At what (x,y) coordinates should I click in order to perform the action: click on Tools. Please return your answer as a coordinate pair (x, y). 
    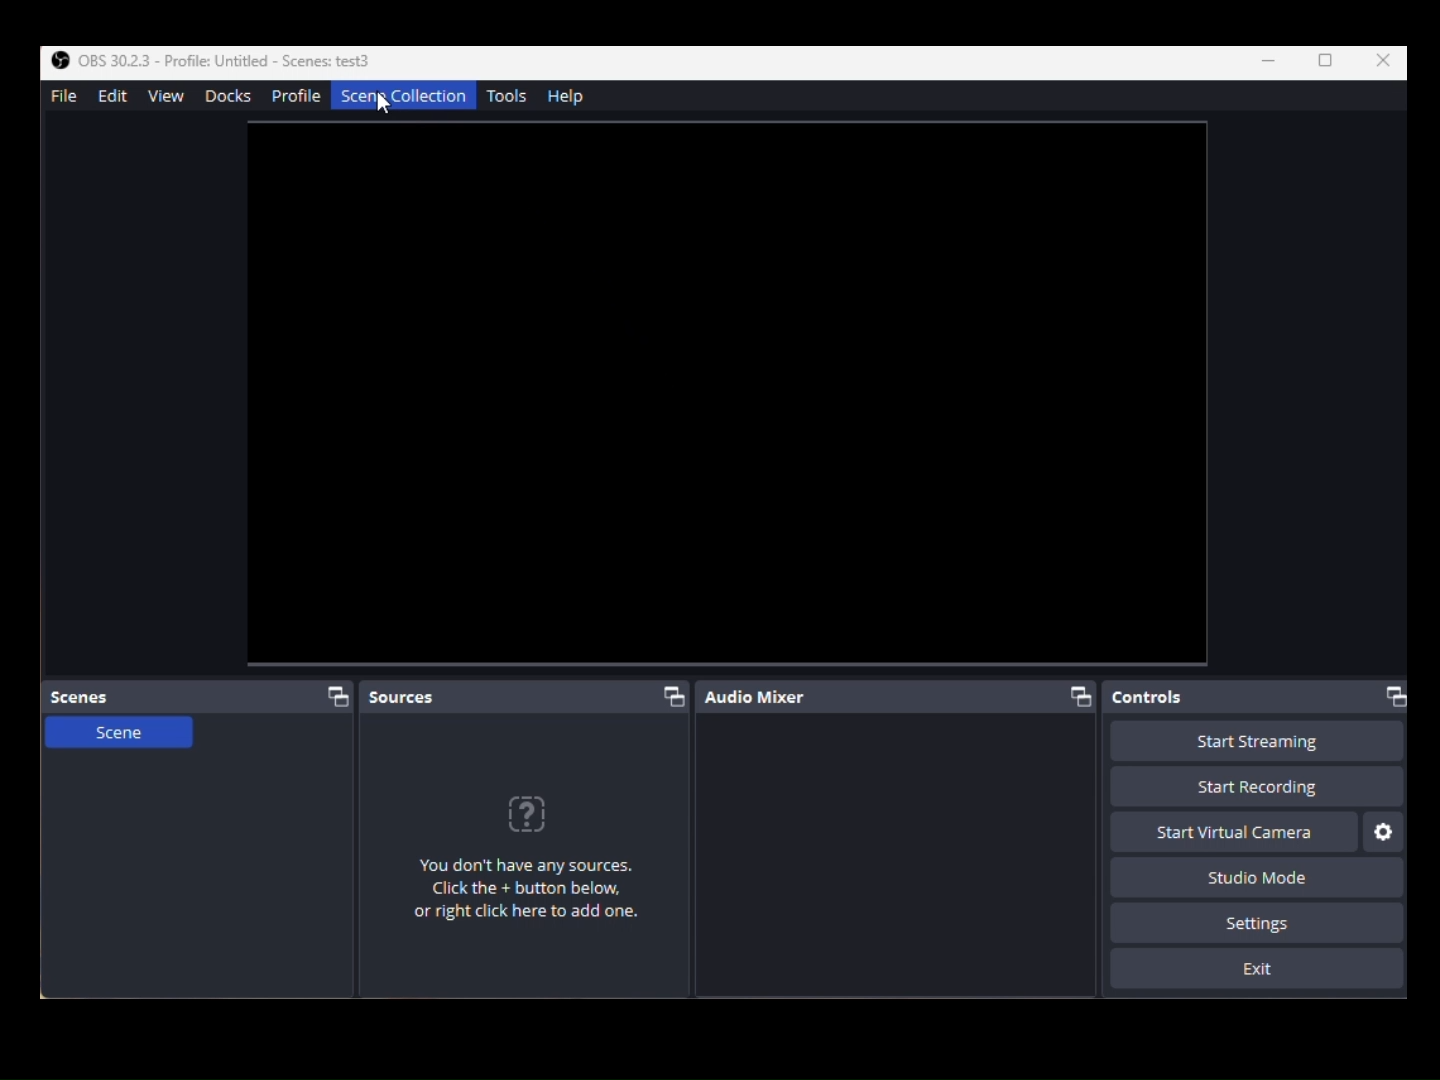
    Looking at the image, I should click on (511, 96).